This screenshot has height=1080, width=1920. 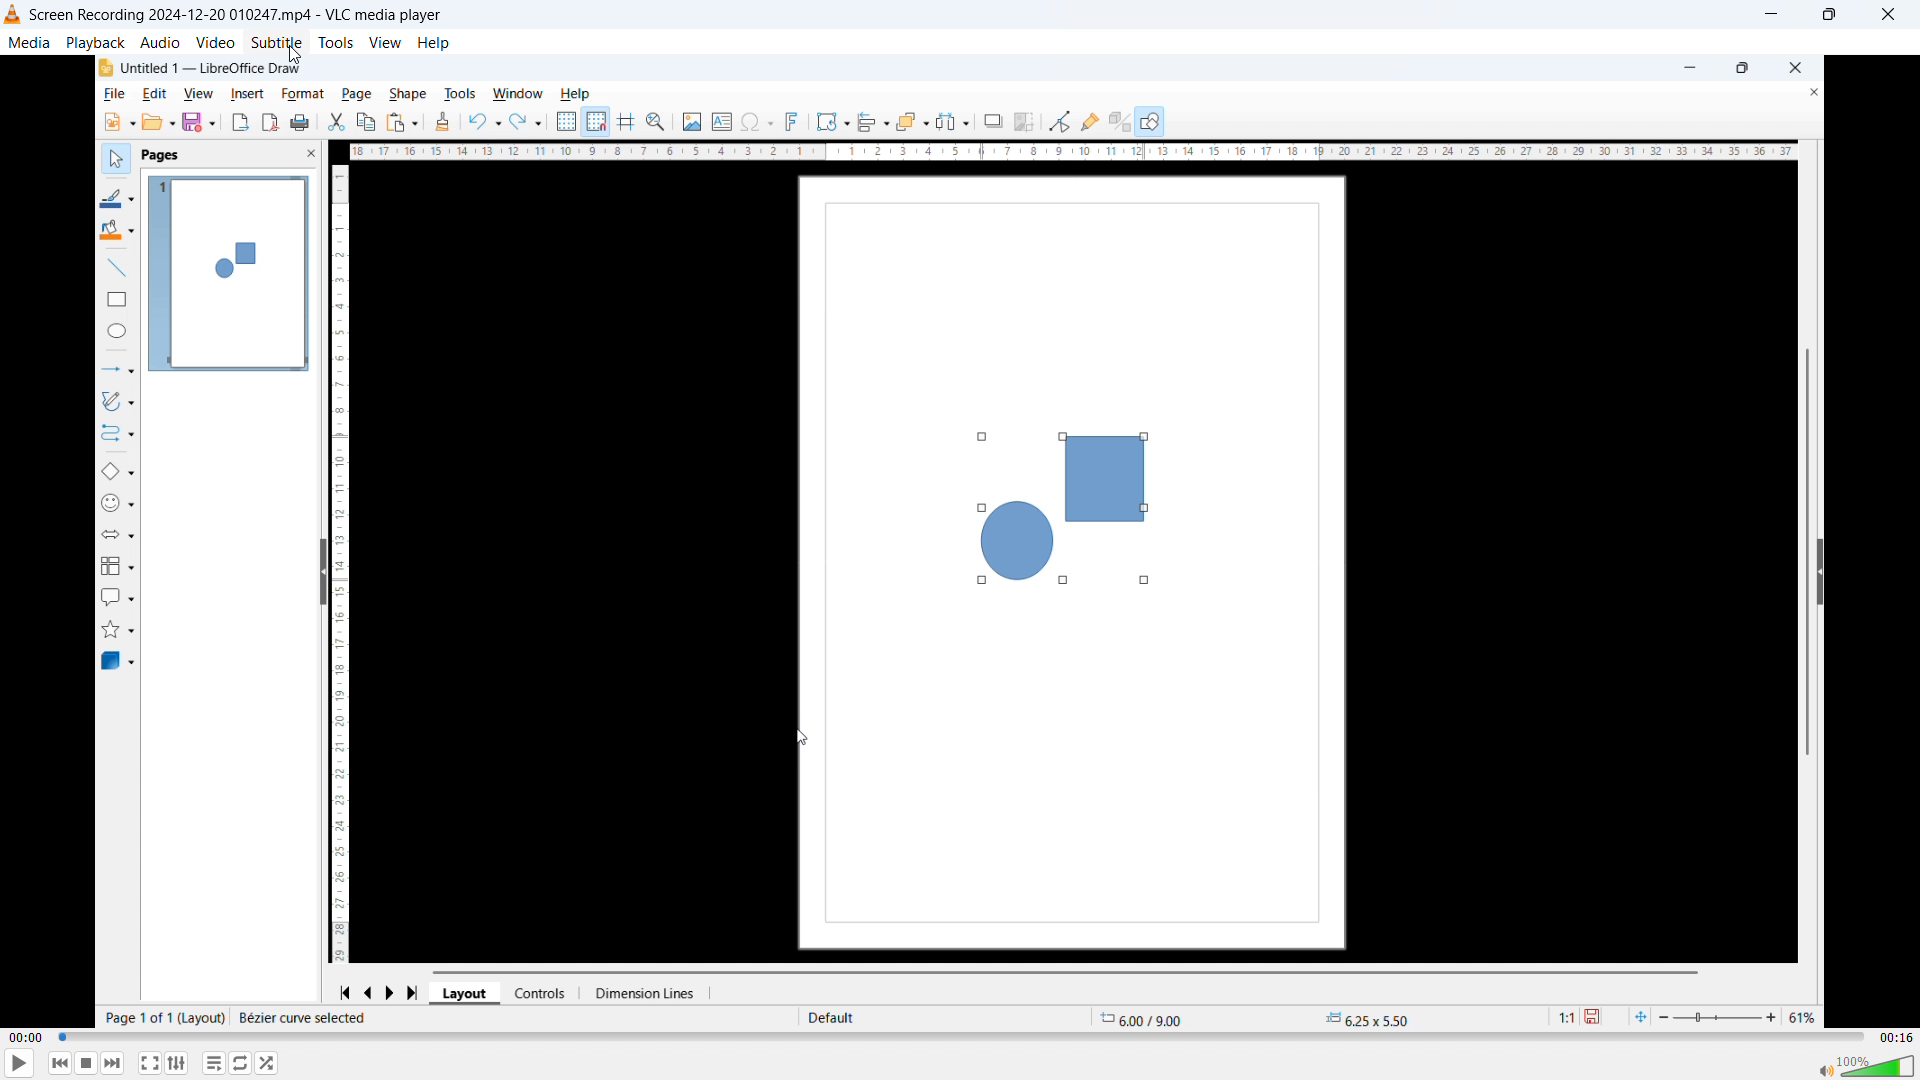 What do you see at coordinates (873, 123) in the screenshot?
I see `align object` at bounding box center [873, 123].